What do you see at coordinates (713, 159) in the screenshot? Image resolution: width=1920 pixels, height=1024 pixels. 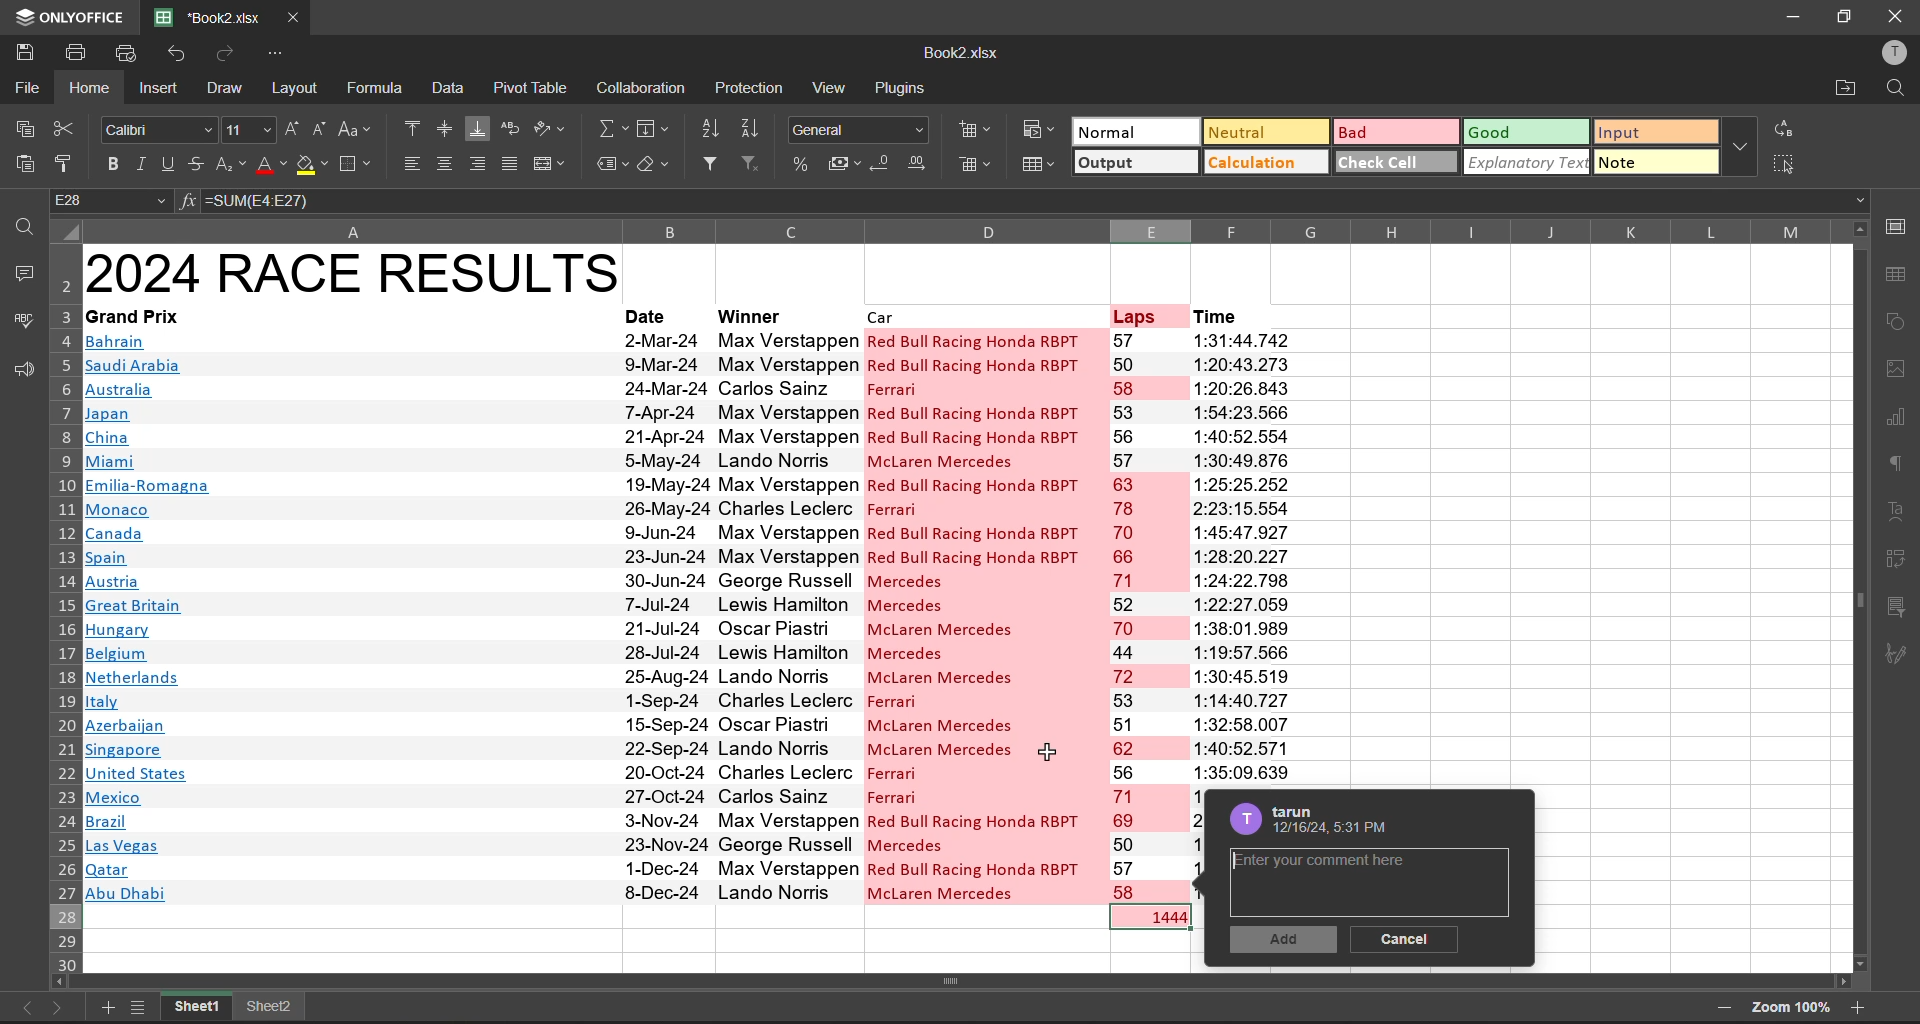 I see `filter` at bounding box center [713, 159].